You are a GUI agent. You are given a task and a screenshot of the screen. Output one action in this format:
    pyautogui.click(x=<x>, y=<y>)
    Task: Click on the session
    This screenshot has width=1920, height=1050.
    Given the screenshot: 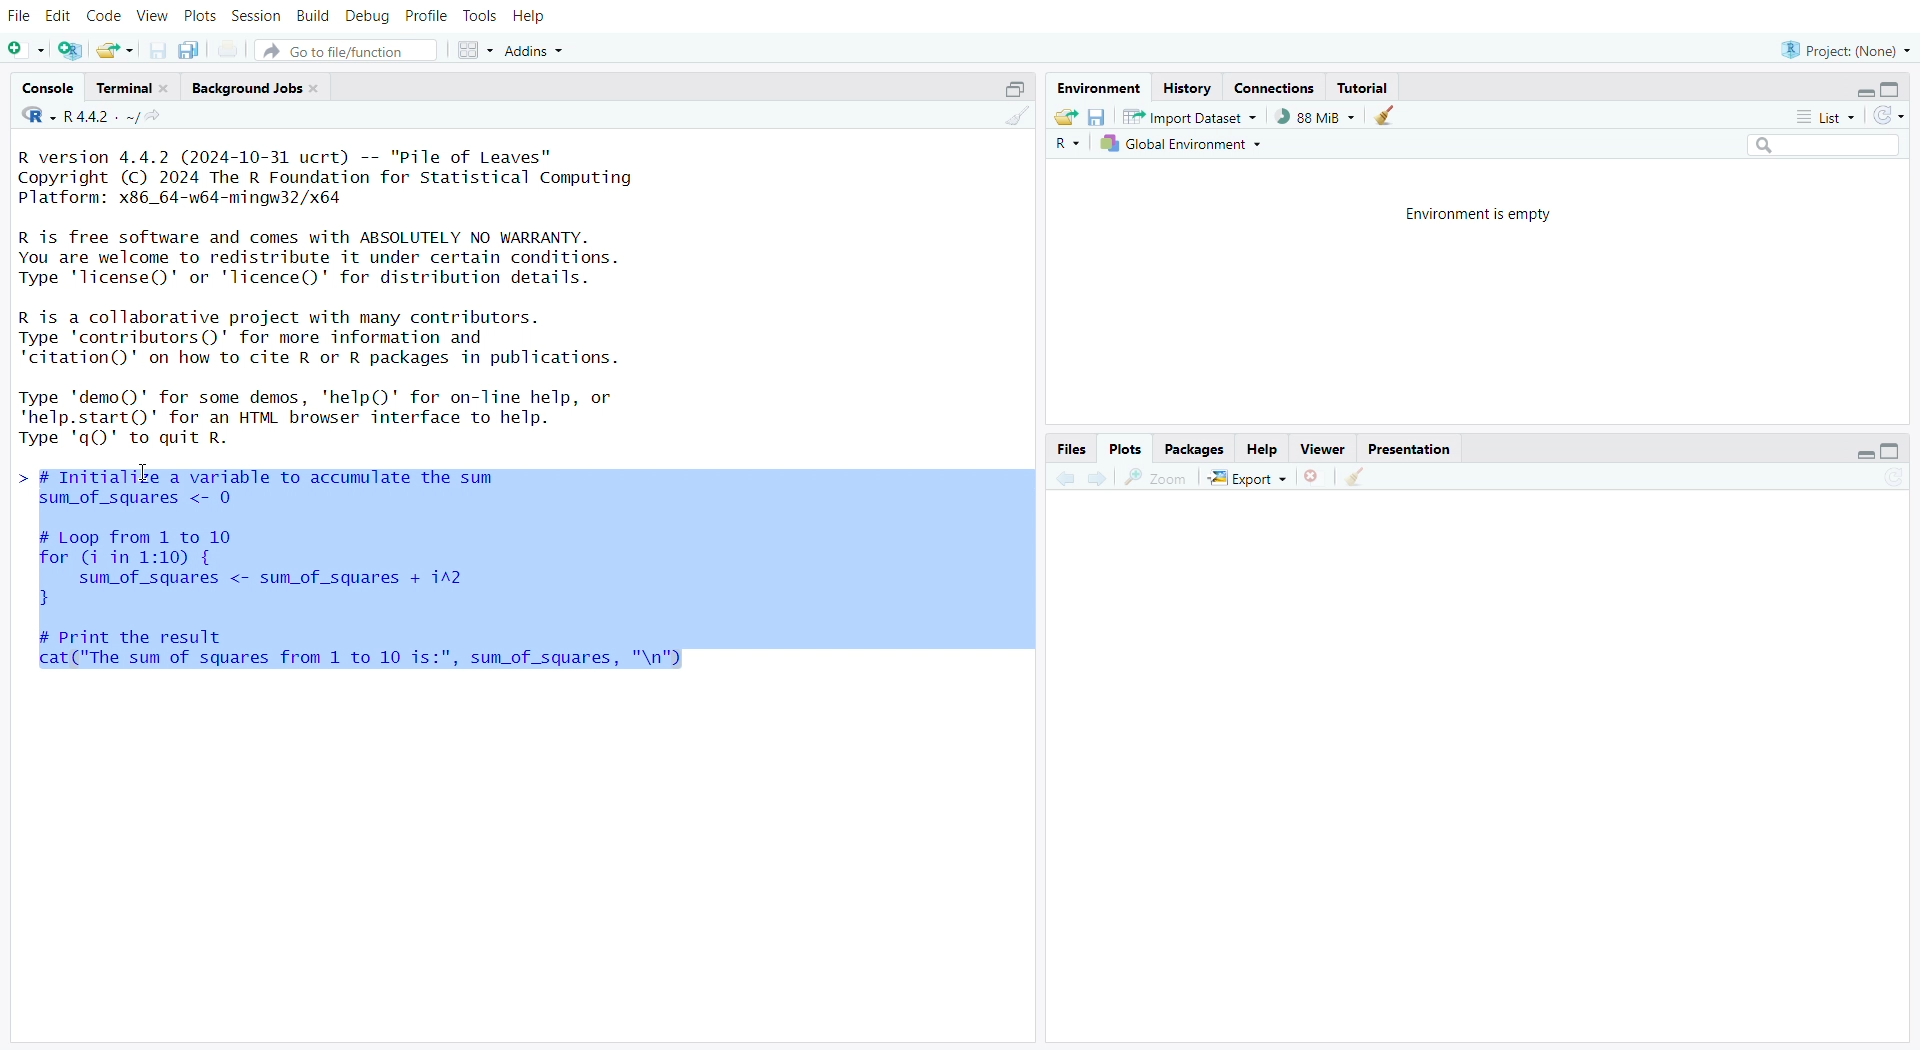 What is the action you would take?
    pyautogui.click(x=256, y=14)
    